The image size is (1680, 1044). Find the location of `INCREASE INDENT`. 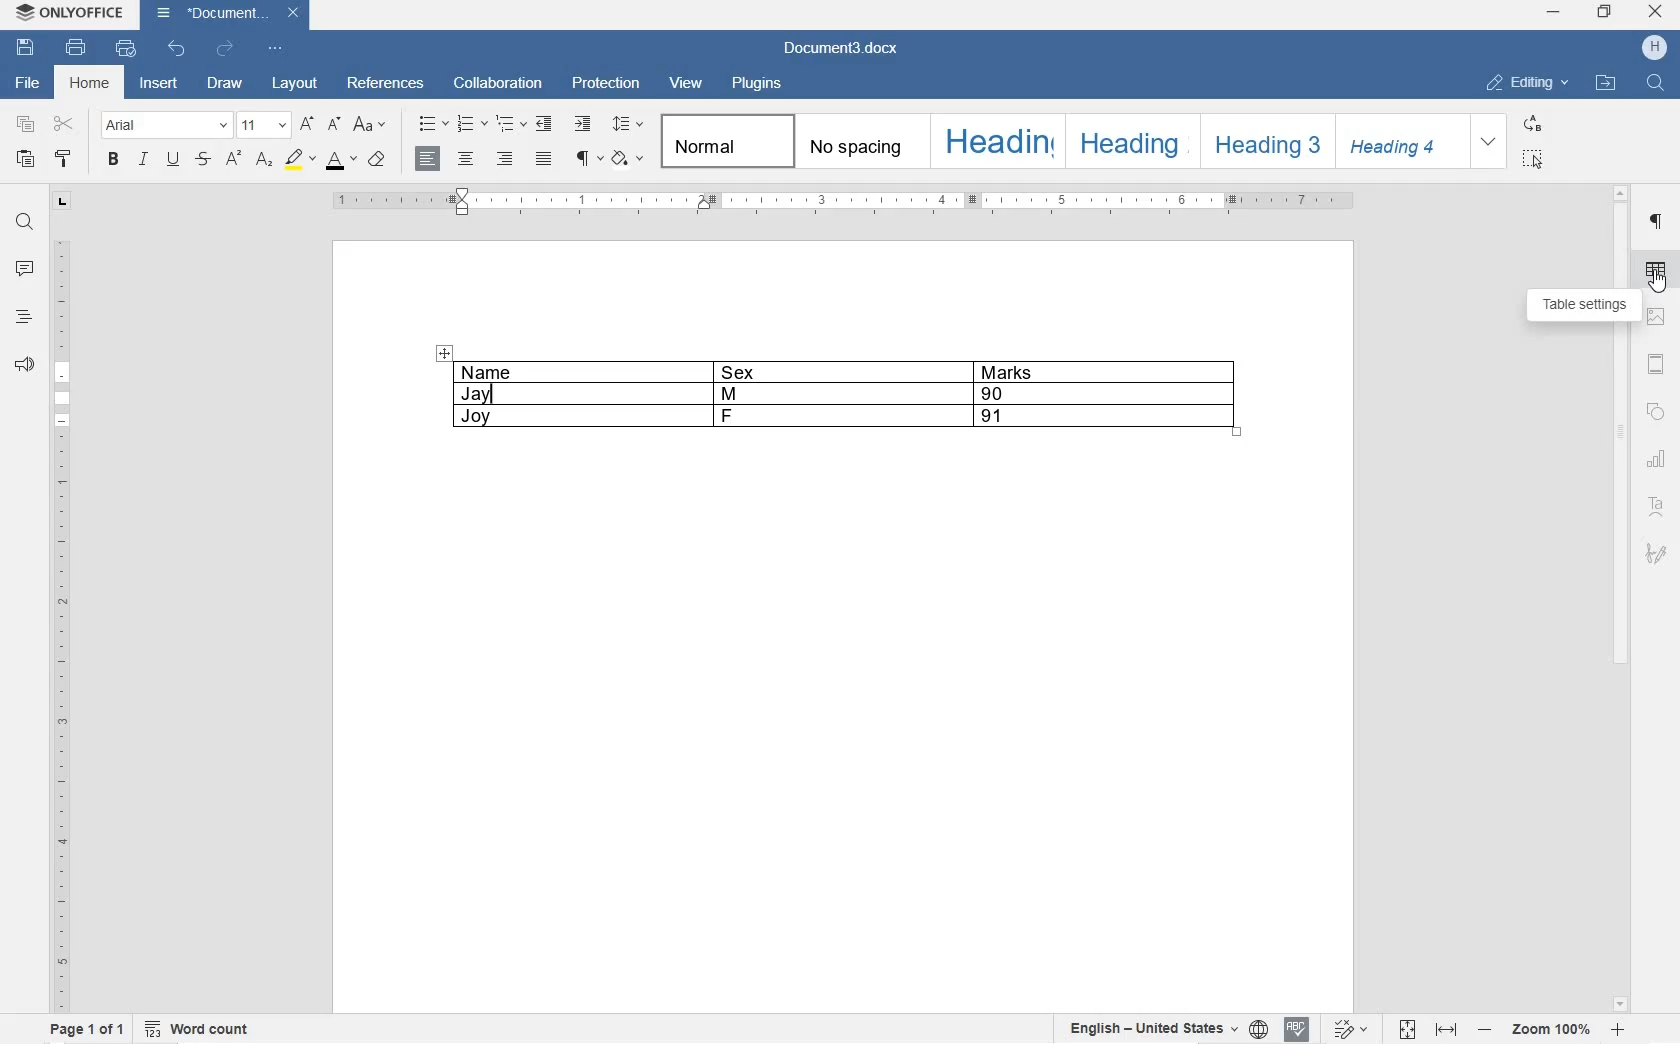

INCREASE INDENT is located at coordinates (582, 123).